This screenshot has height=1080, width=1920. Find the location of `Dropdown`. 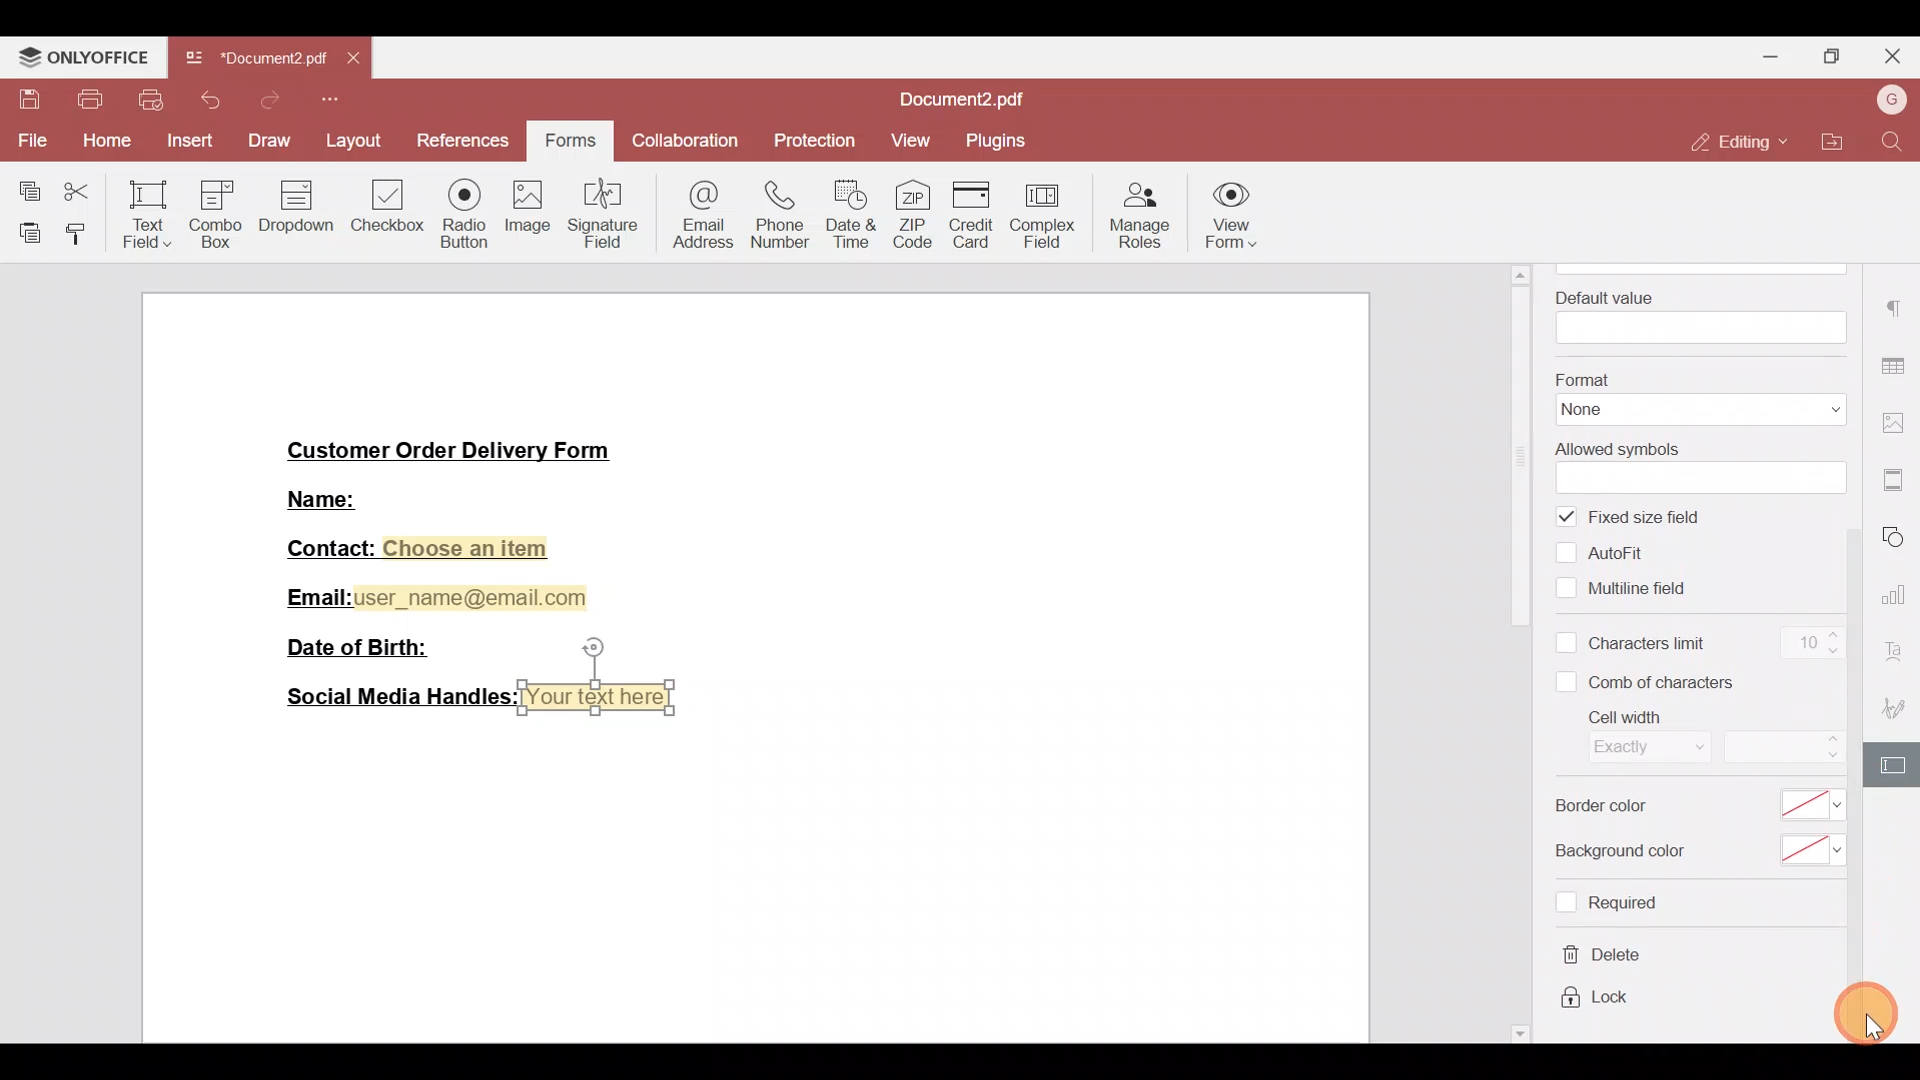

Dropdown is located at coordinates (299, 208).